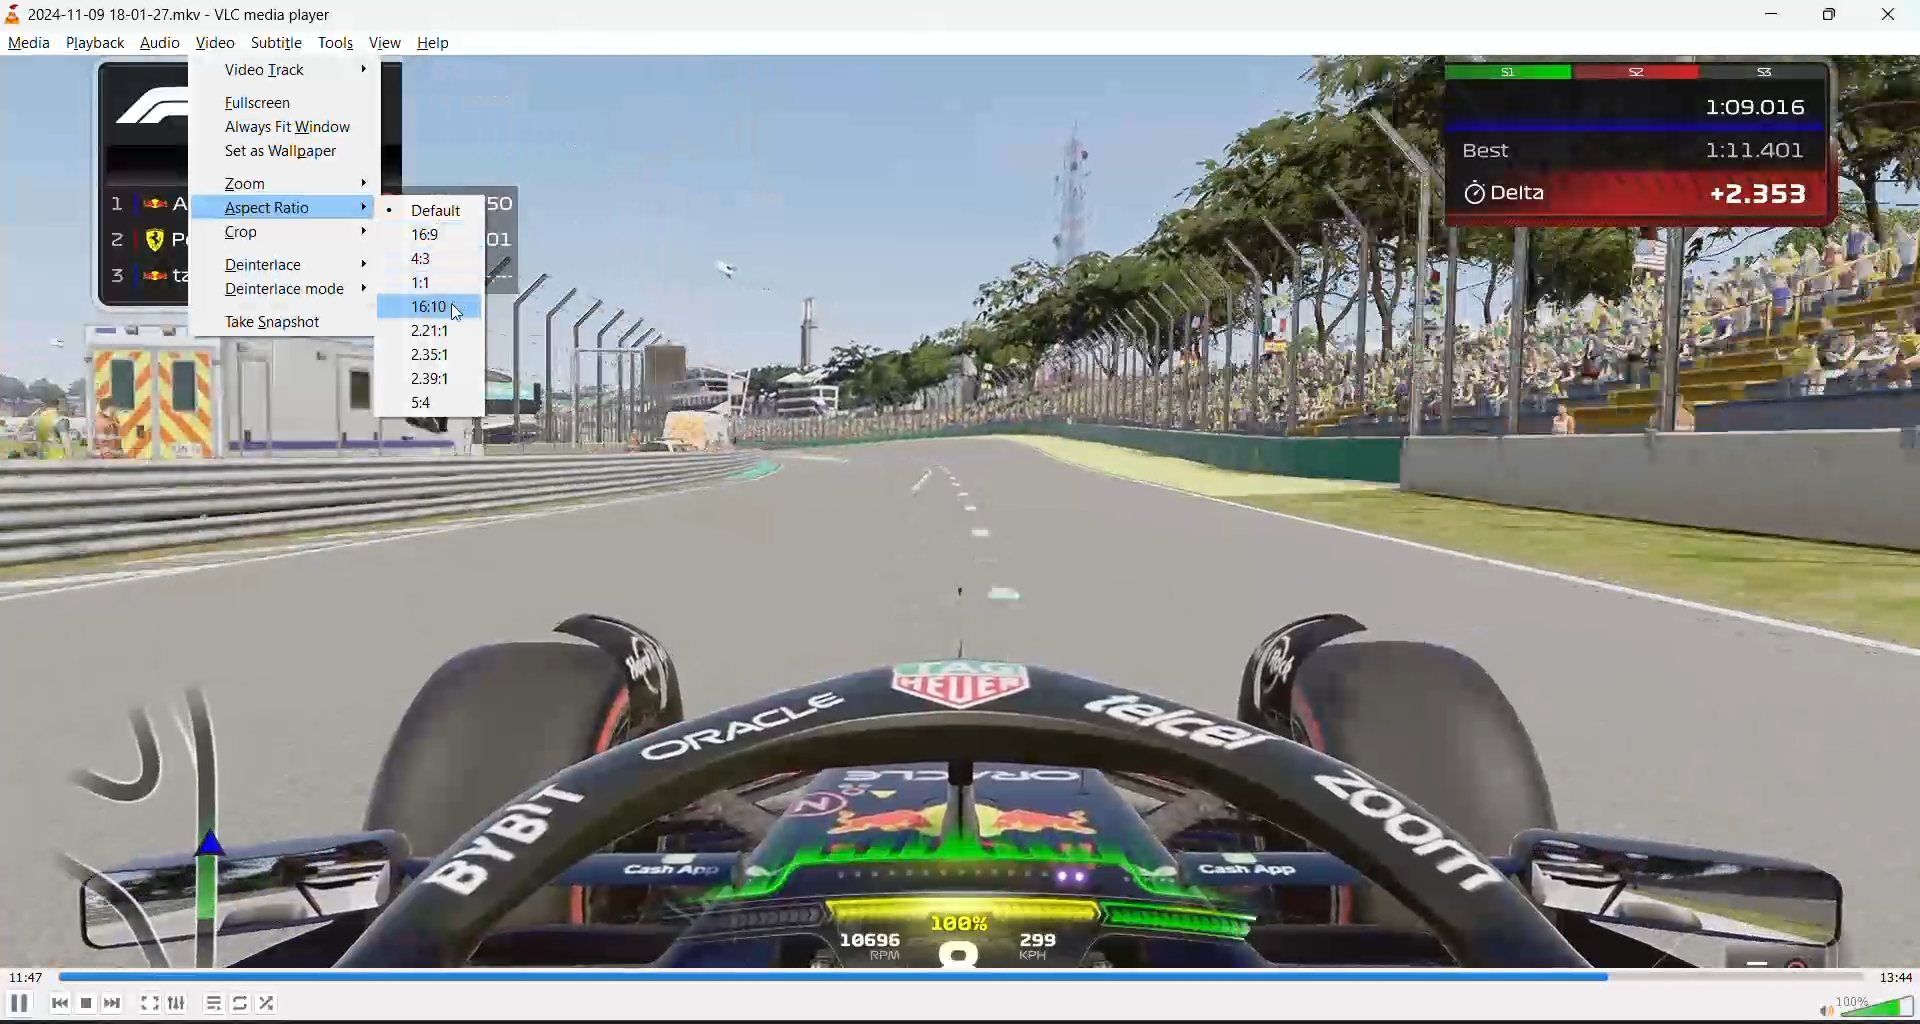 The width and height of the screenshot is (1920, 1024). I want to click on fullscreen, so click(262, 105).